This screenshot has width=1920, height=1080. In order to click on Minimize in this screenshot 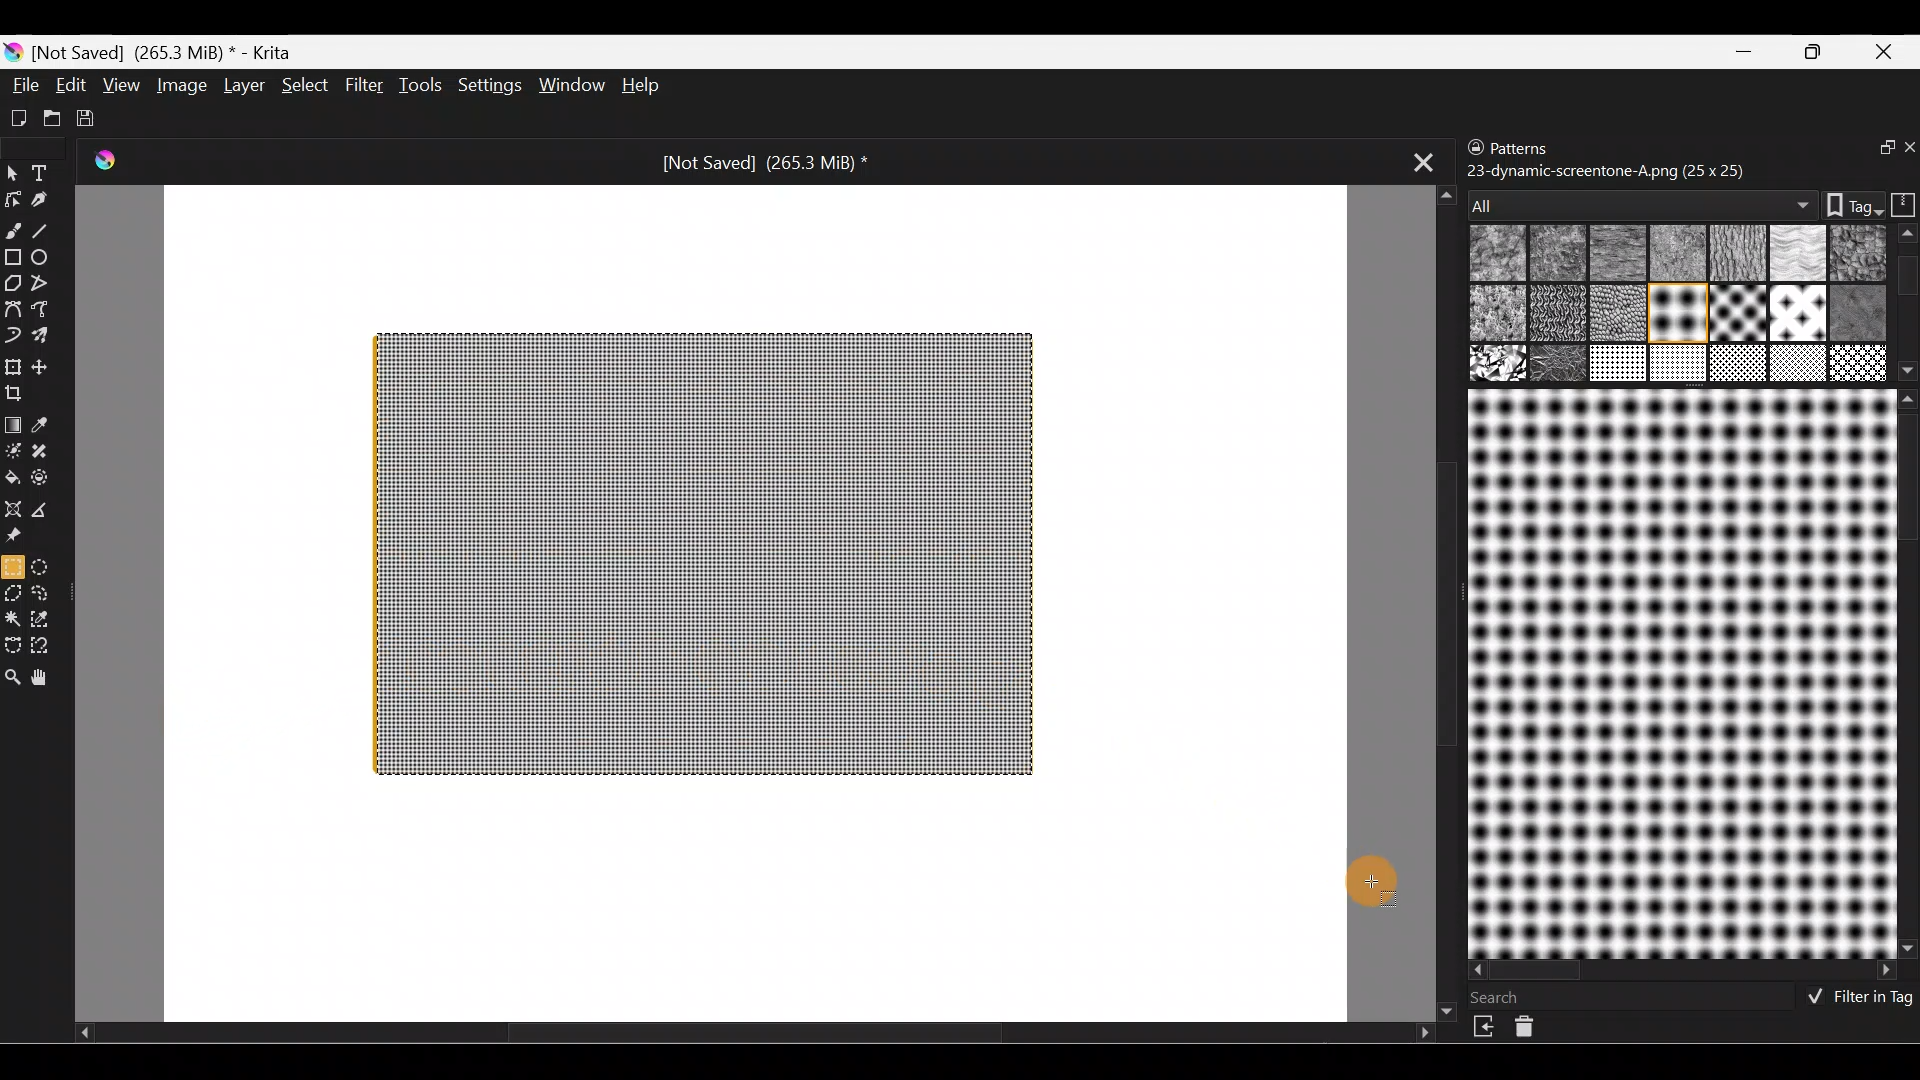, I will do `click(1746, 51)`.